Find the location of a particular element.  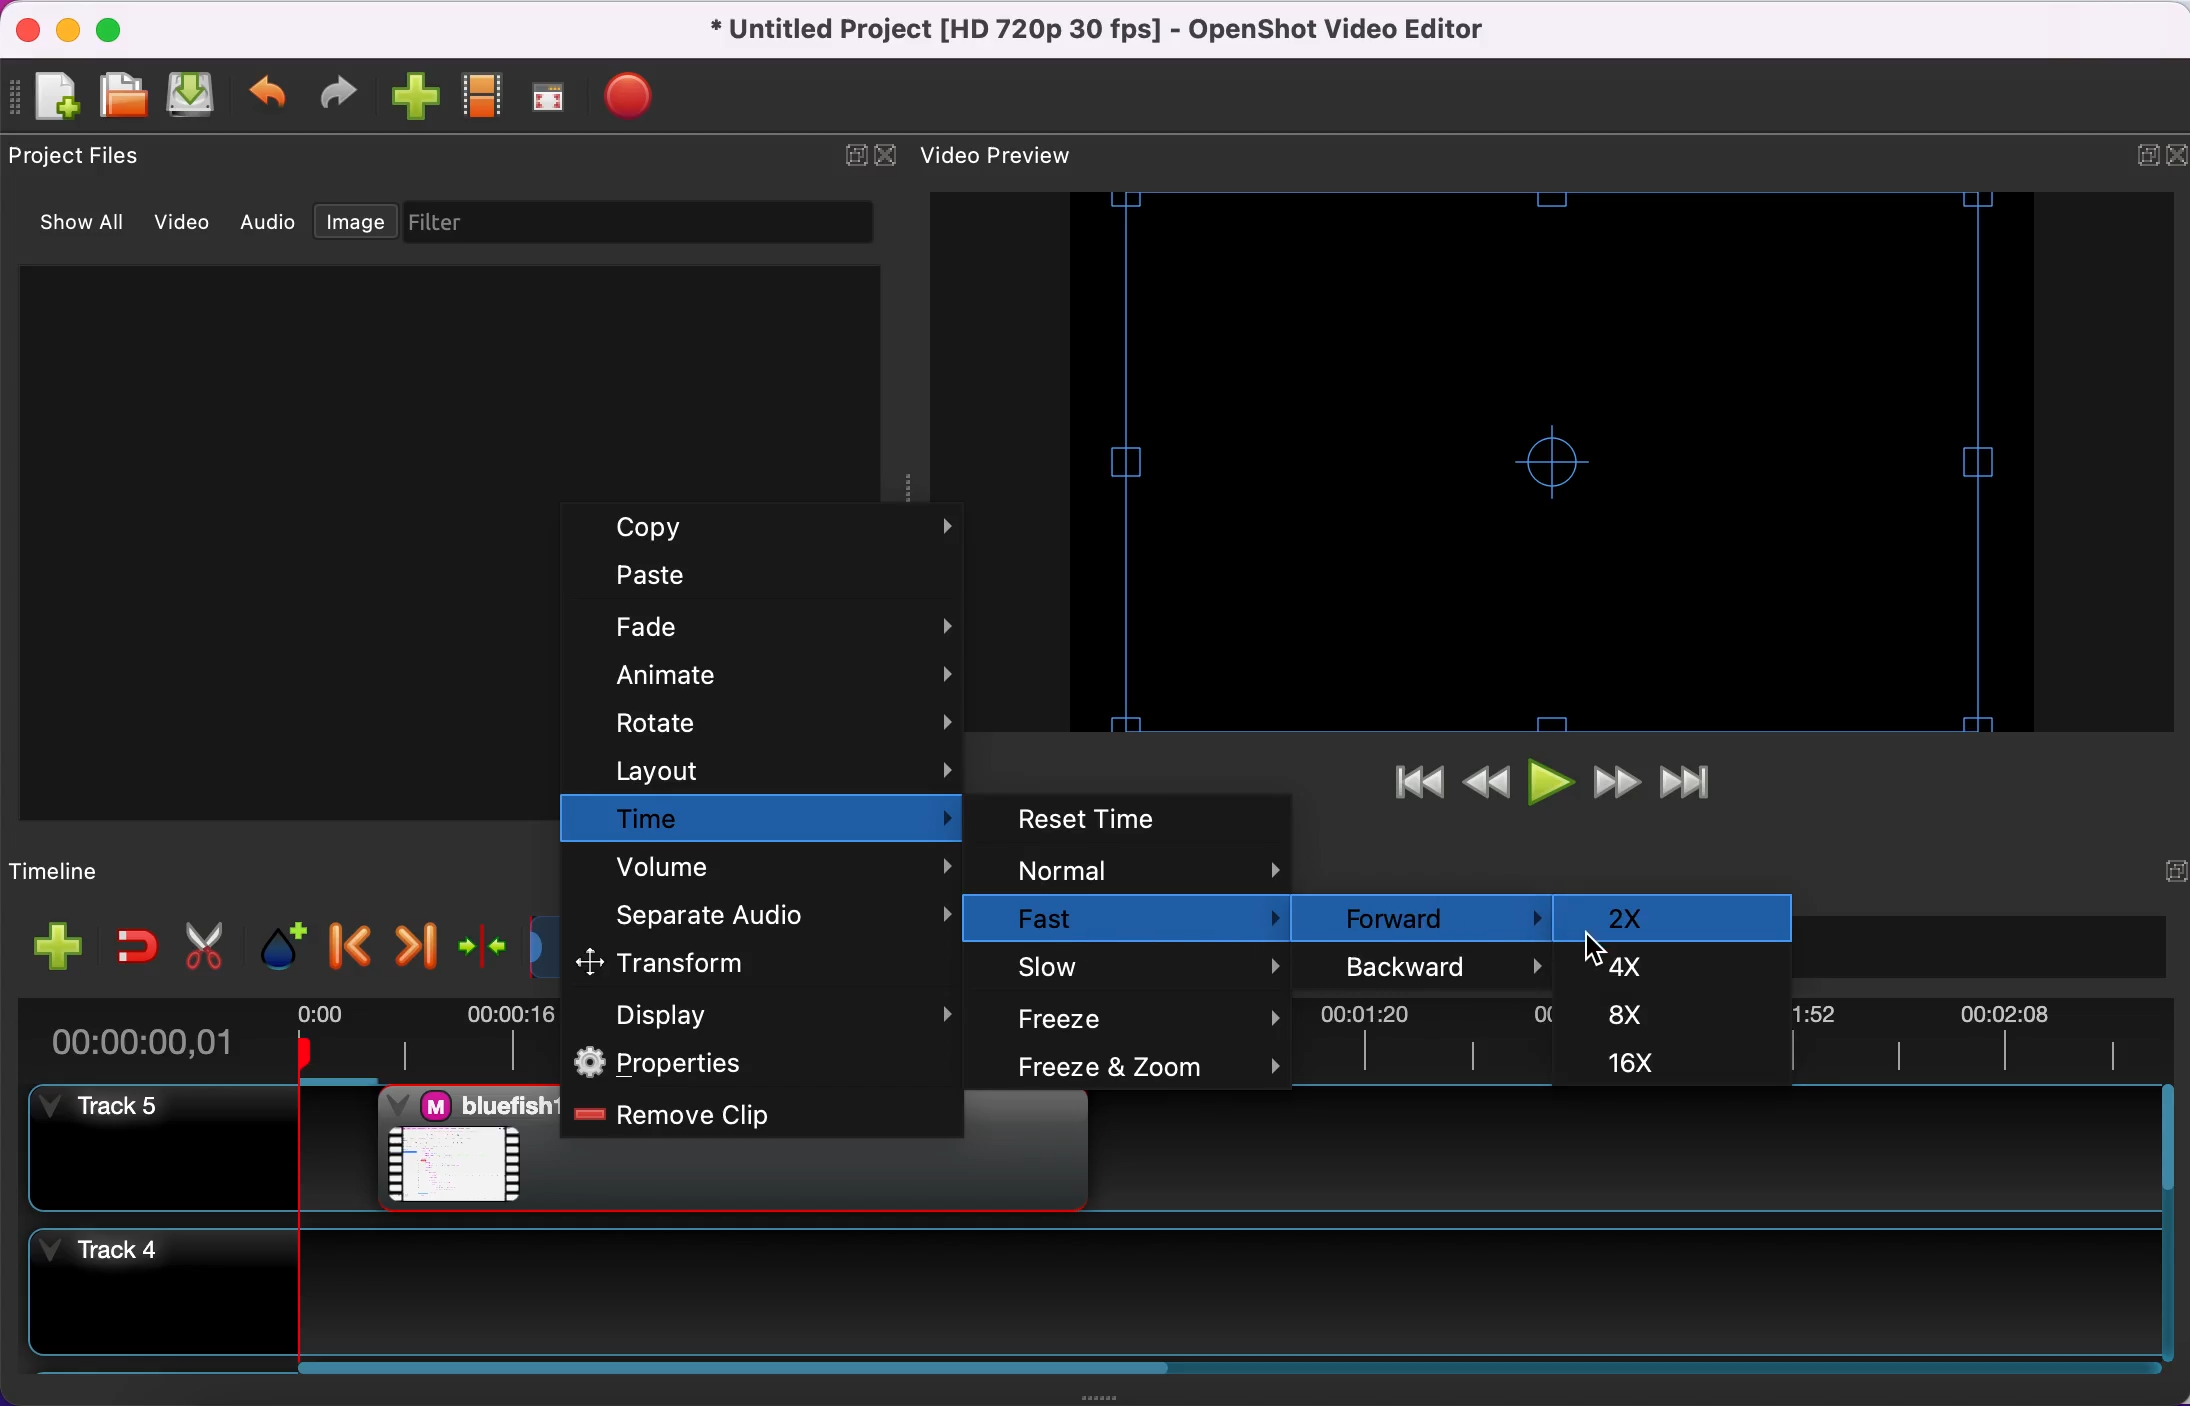

title - • Untitled Project [HD 720p 30 fps] - OpenShot Video Editor is located at coordinates (1158, 32).